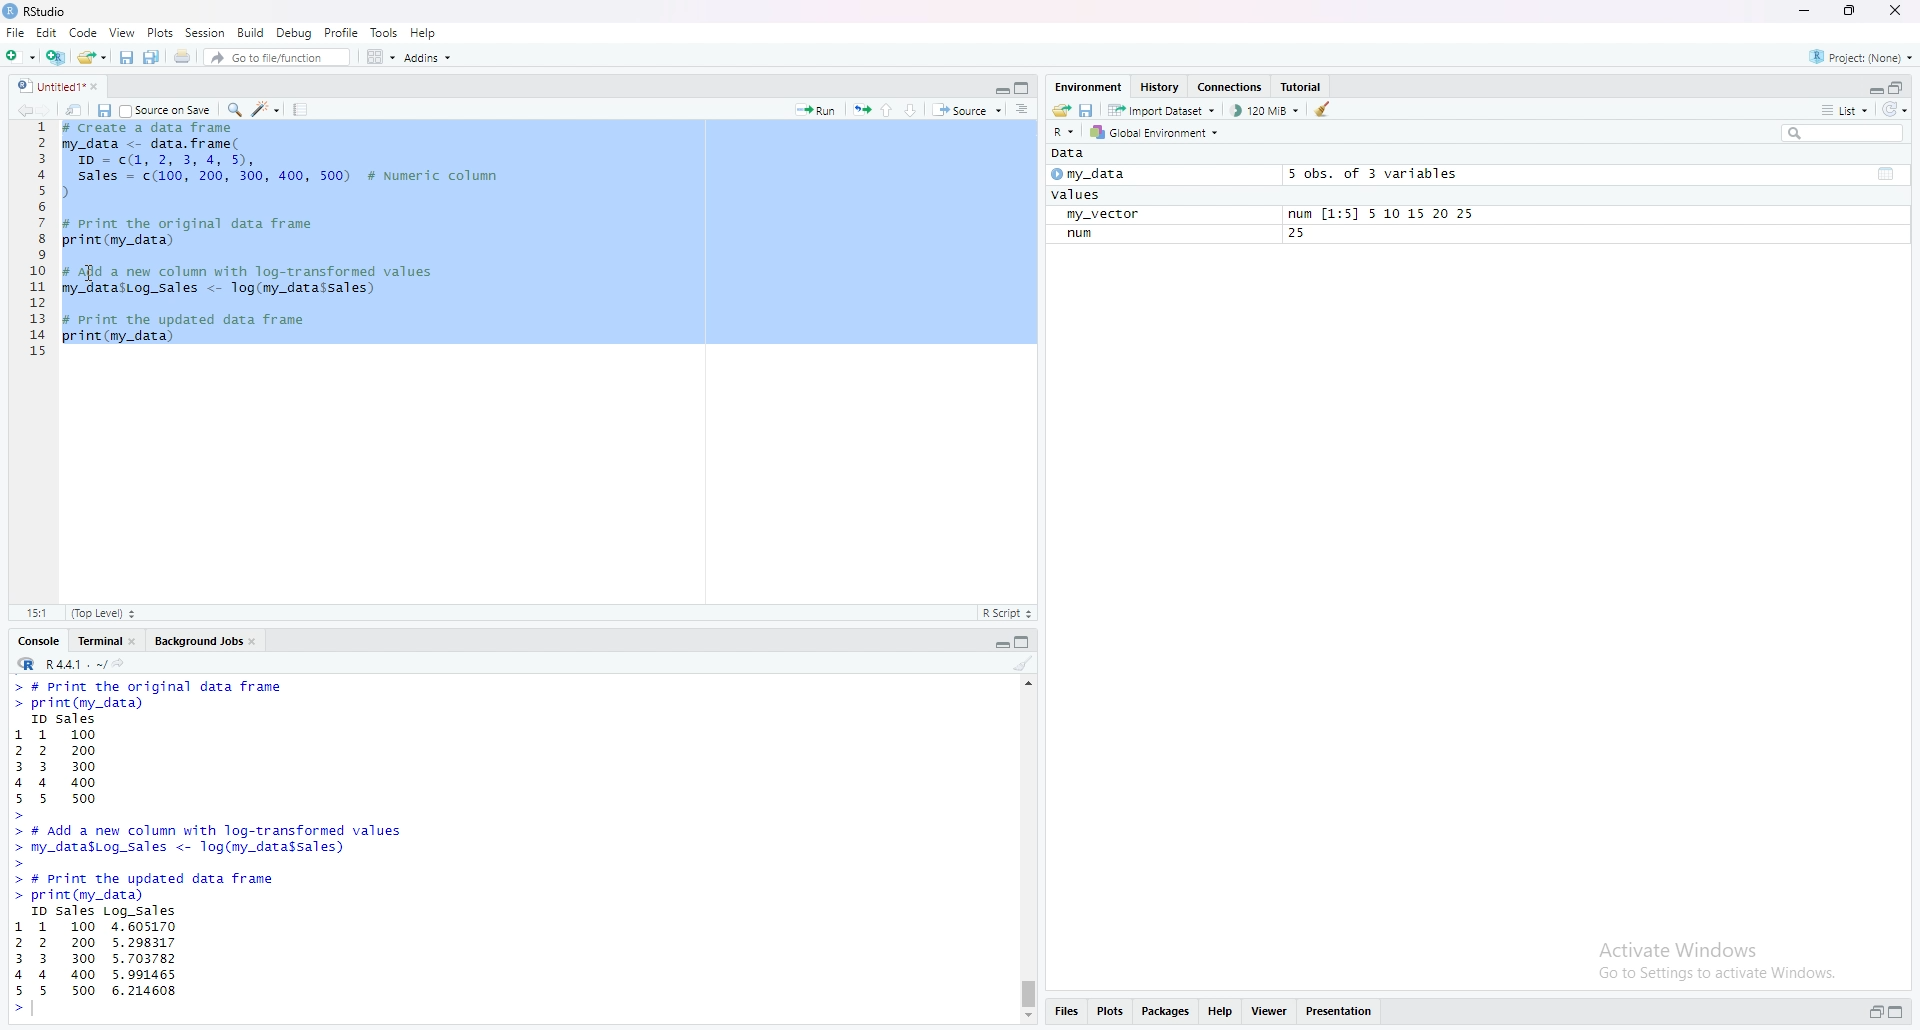 This screenshot has width=1920, height=1030. Describe the element at coordinates (1859, 13) in the screenshot. I see `maximize` at that location.